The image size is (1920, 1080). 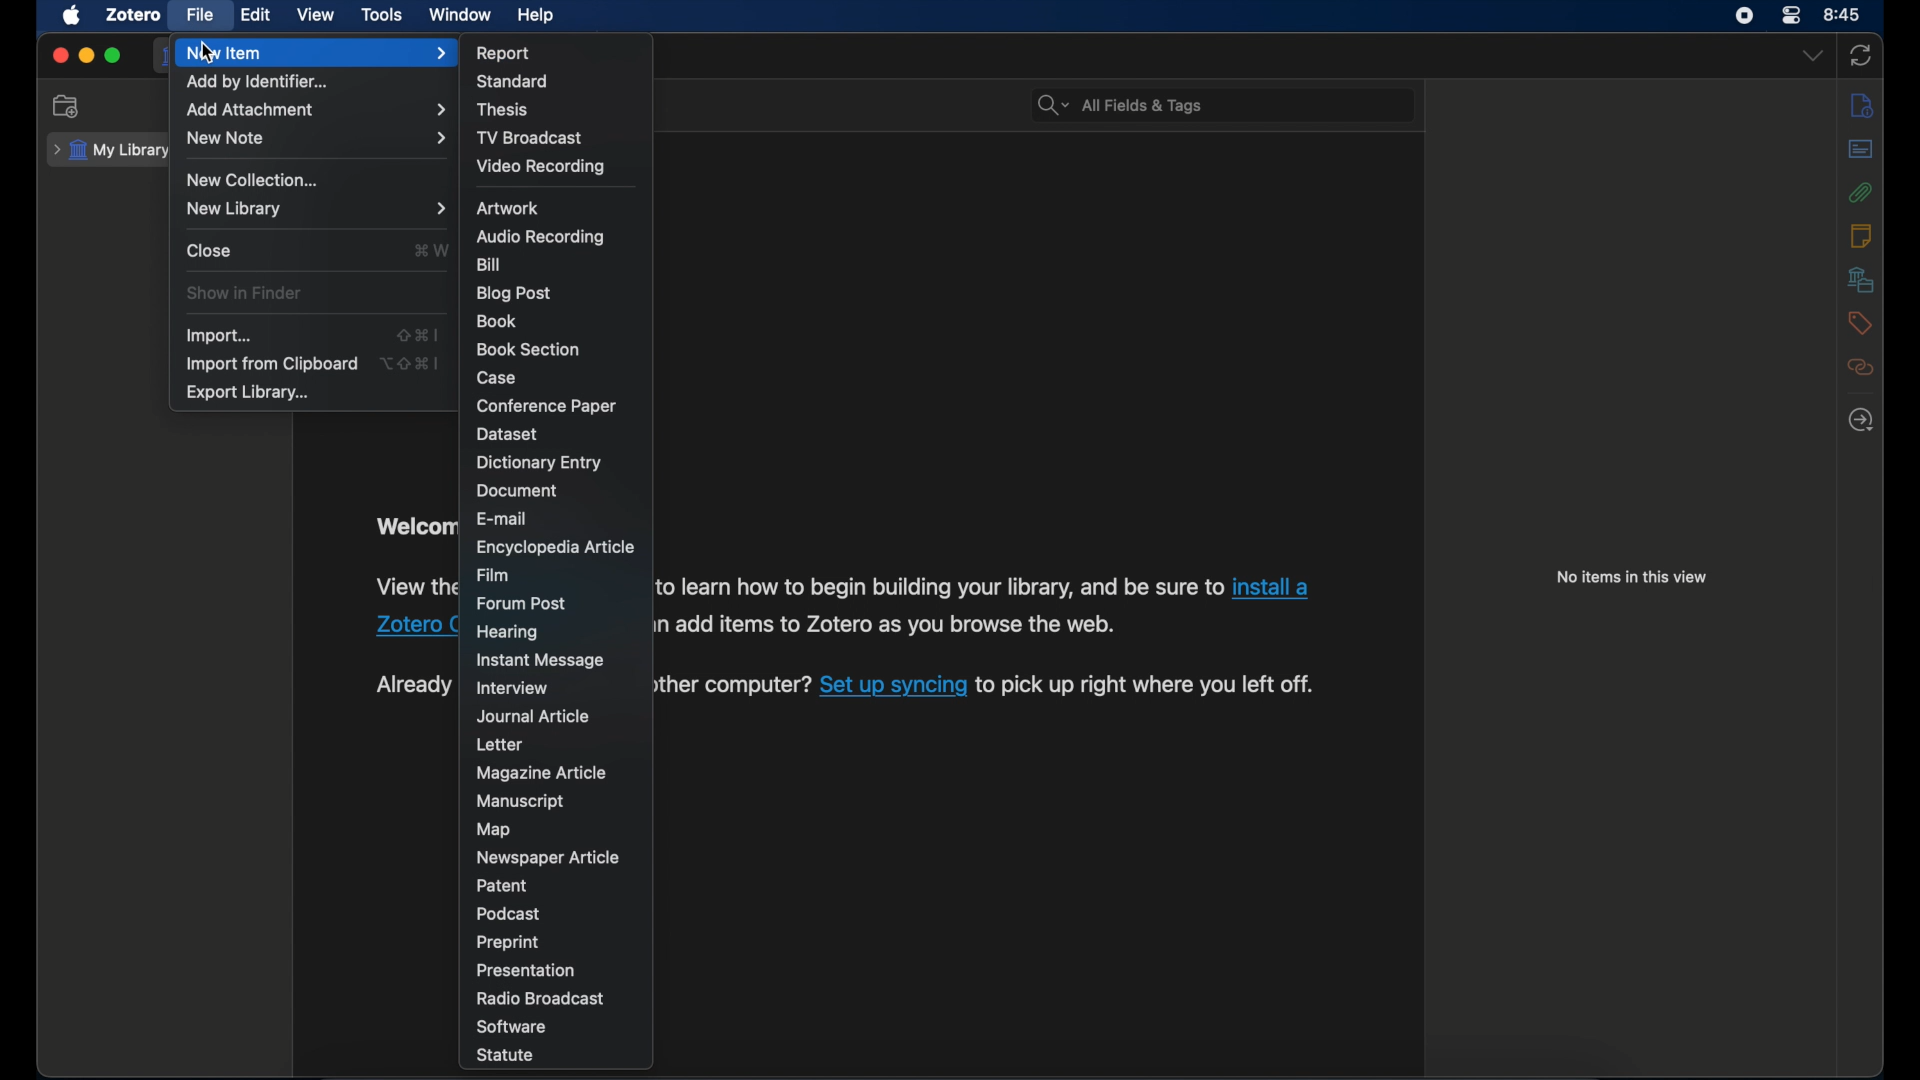 What do you see at coordinates (511, 1027) in the screenshot?
I see `software` at bounding box center [511, 1027].